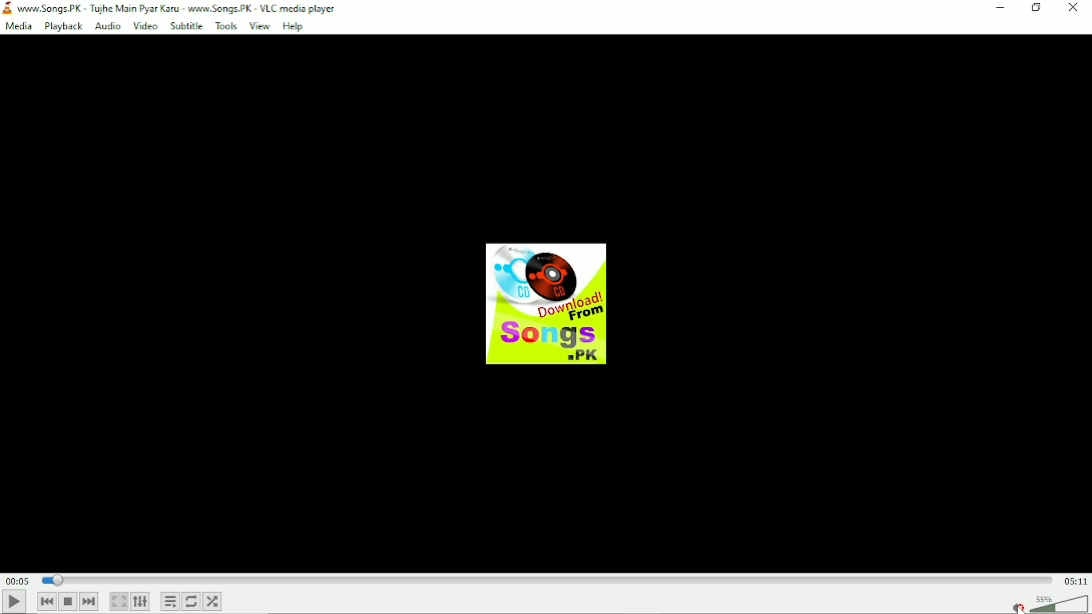 The height and width of the screenshot is (614, 1092). What do you see at coordinates (178, 9) in the screenshot?
I see `wor Songs PK + Tujhe Main Pyar Karu - ww Songs. PK - VLC media player` at bounding box center [178, 9].